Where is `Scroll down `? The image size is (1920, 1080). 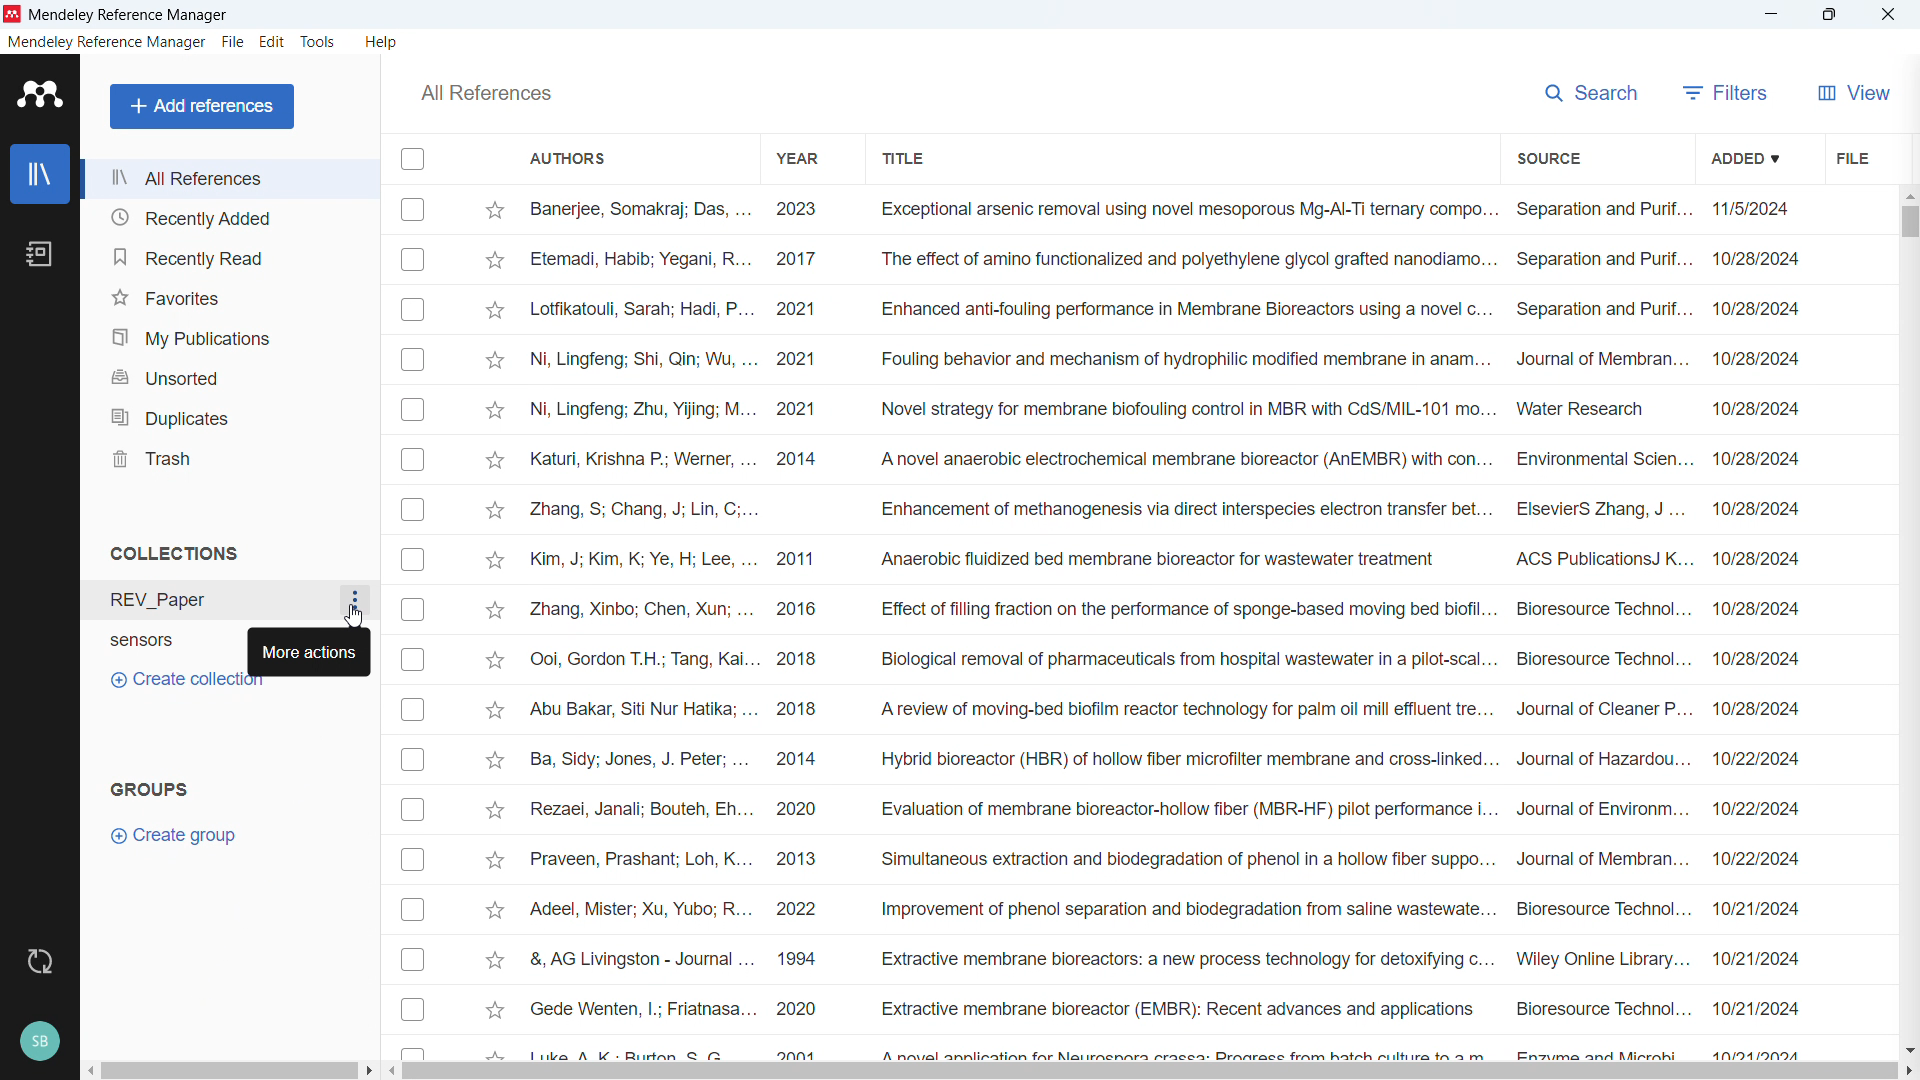
Scroll down  is located at coordinates (1908, 1049).